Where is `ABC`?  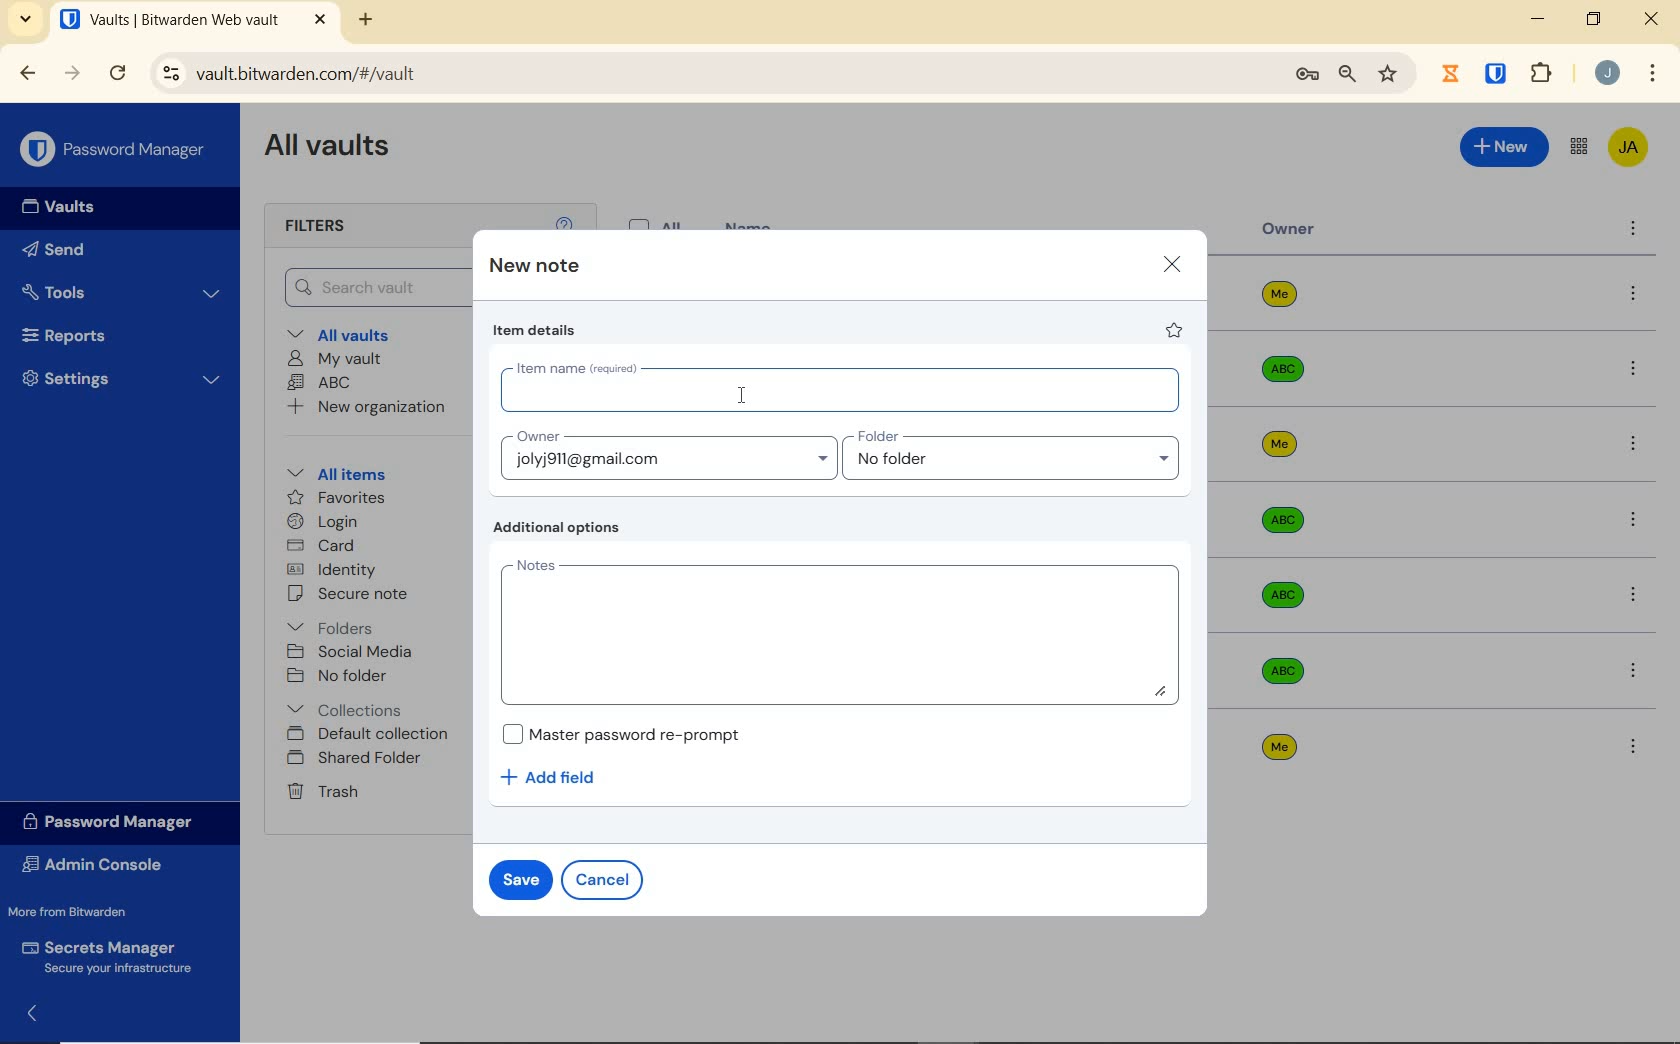 ABC is located at coordinates (323, 384).